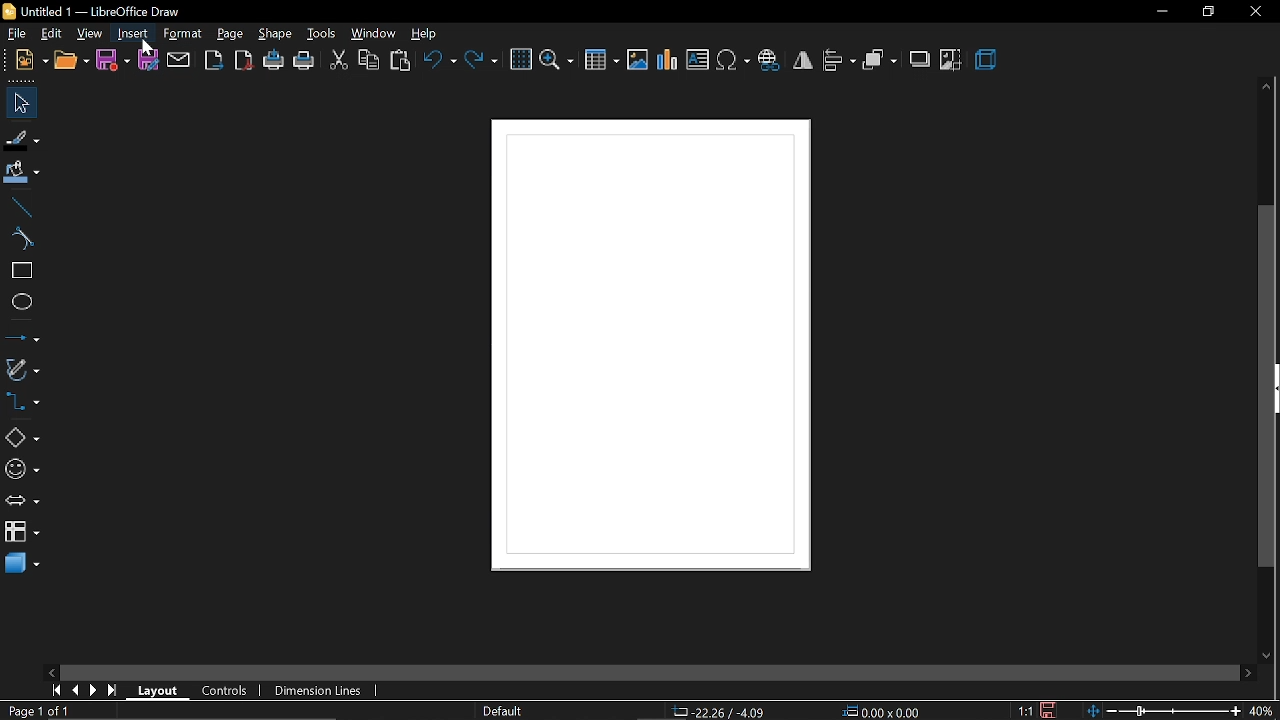  Describe the element at coordinates (1162, 12) in the screenshot. I see `minimize` at that location.